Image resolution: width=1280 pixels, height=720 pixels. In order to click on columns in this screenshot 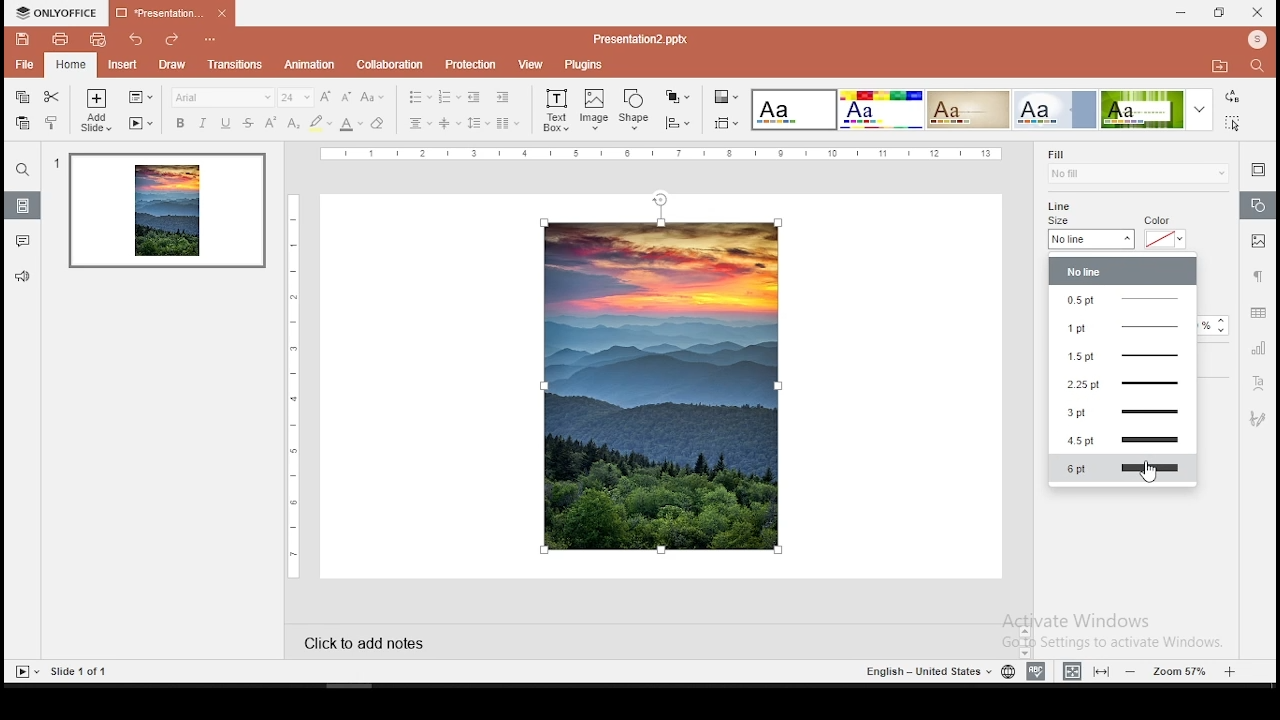, I will do `click(508, 123)`.